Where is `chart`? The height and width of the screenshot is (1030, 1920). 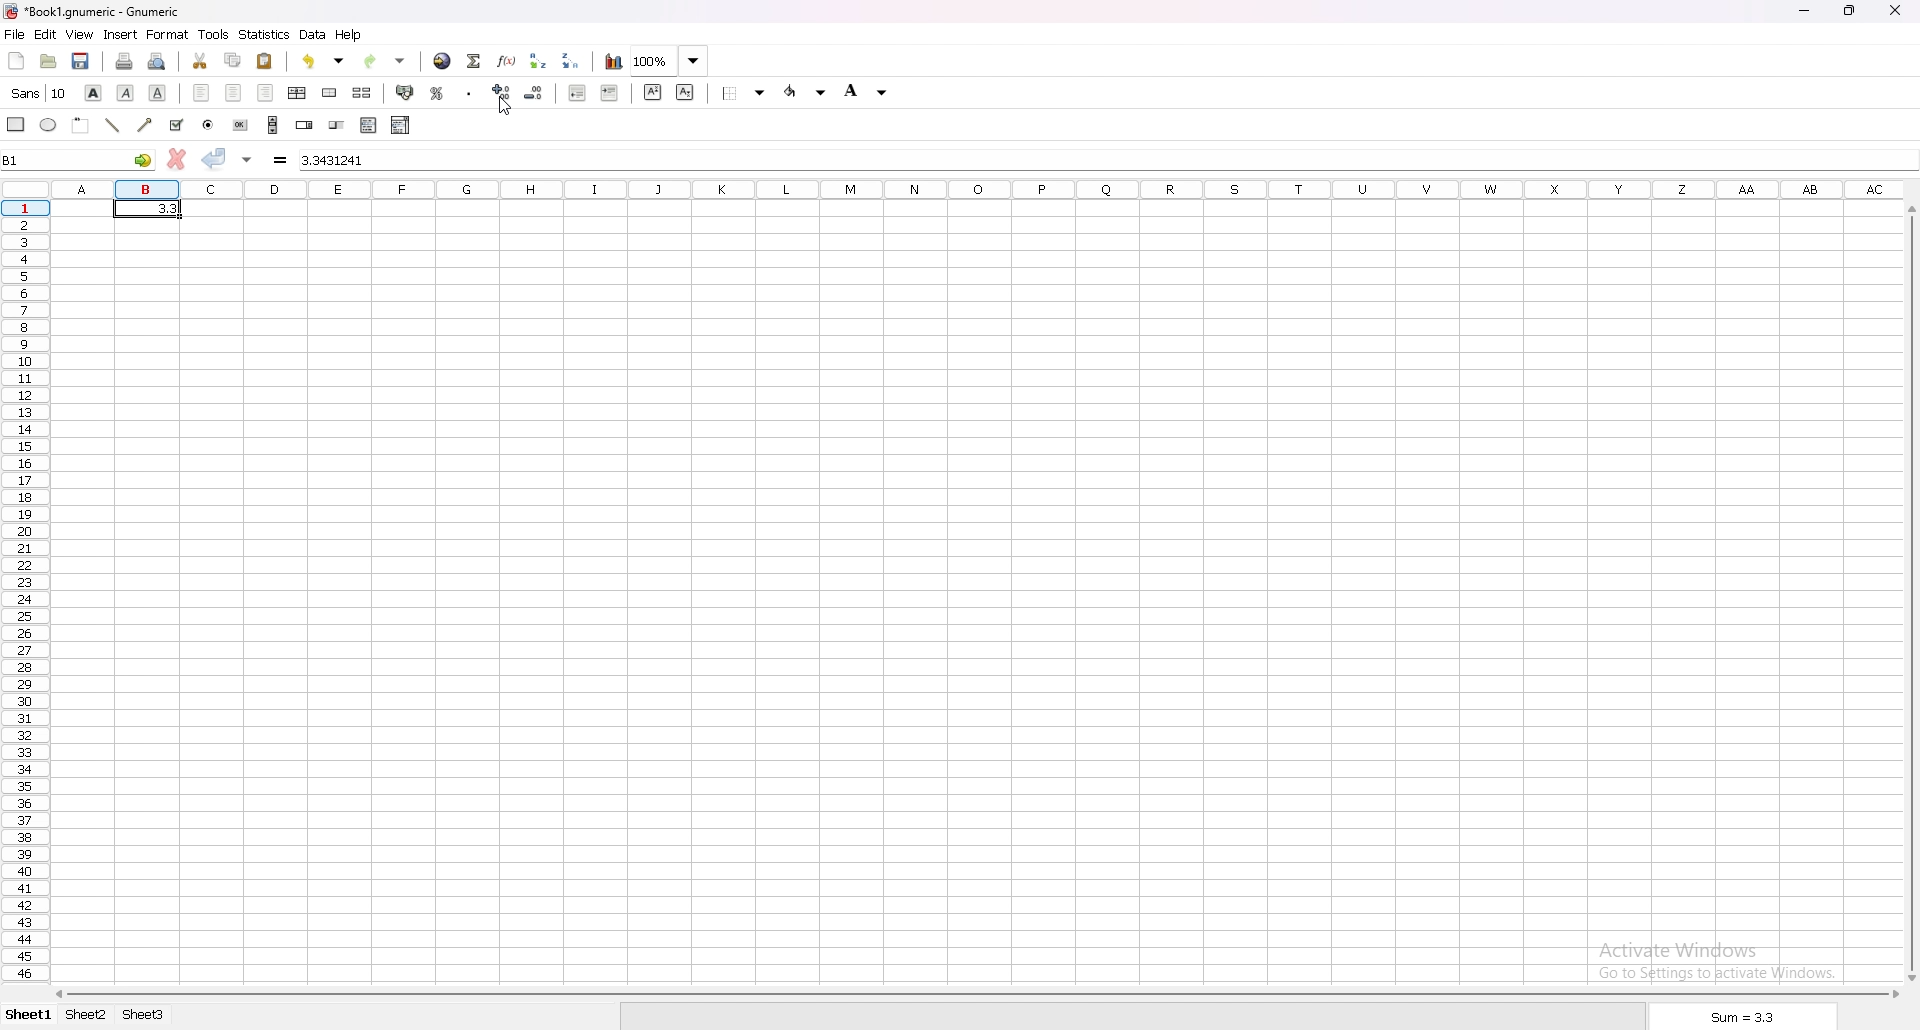
chart is located at coordinates (615, 61).